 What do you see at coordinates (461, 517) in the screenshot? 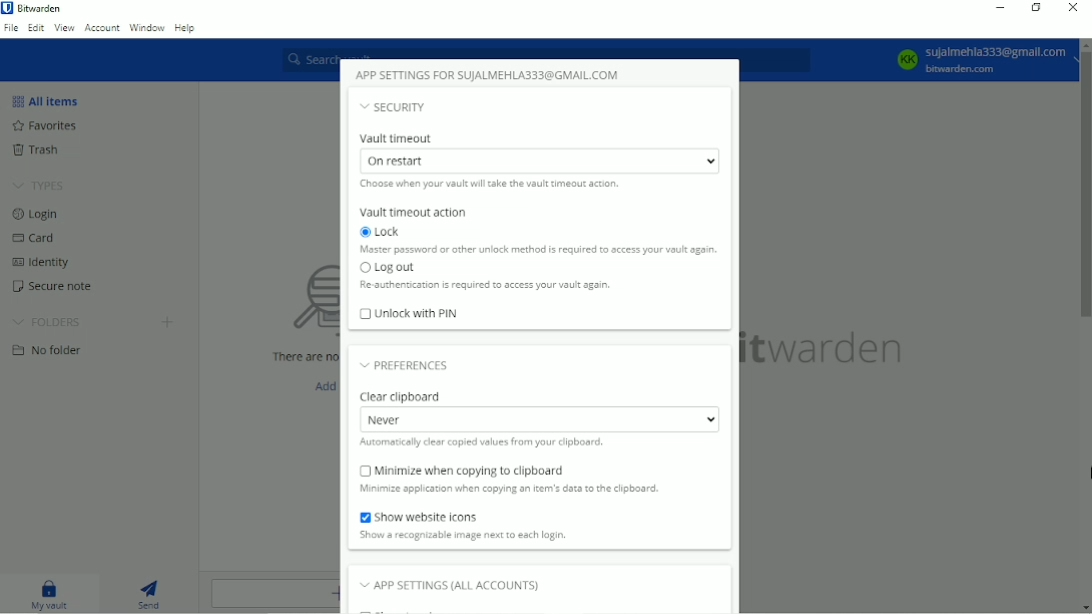
I see `Show website icons` at bounding box center [461, 517].